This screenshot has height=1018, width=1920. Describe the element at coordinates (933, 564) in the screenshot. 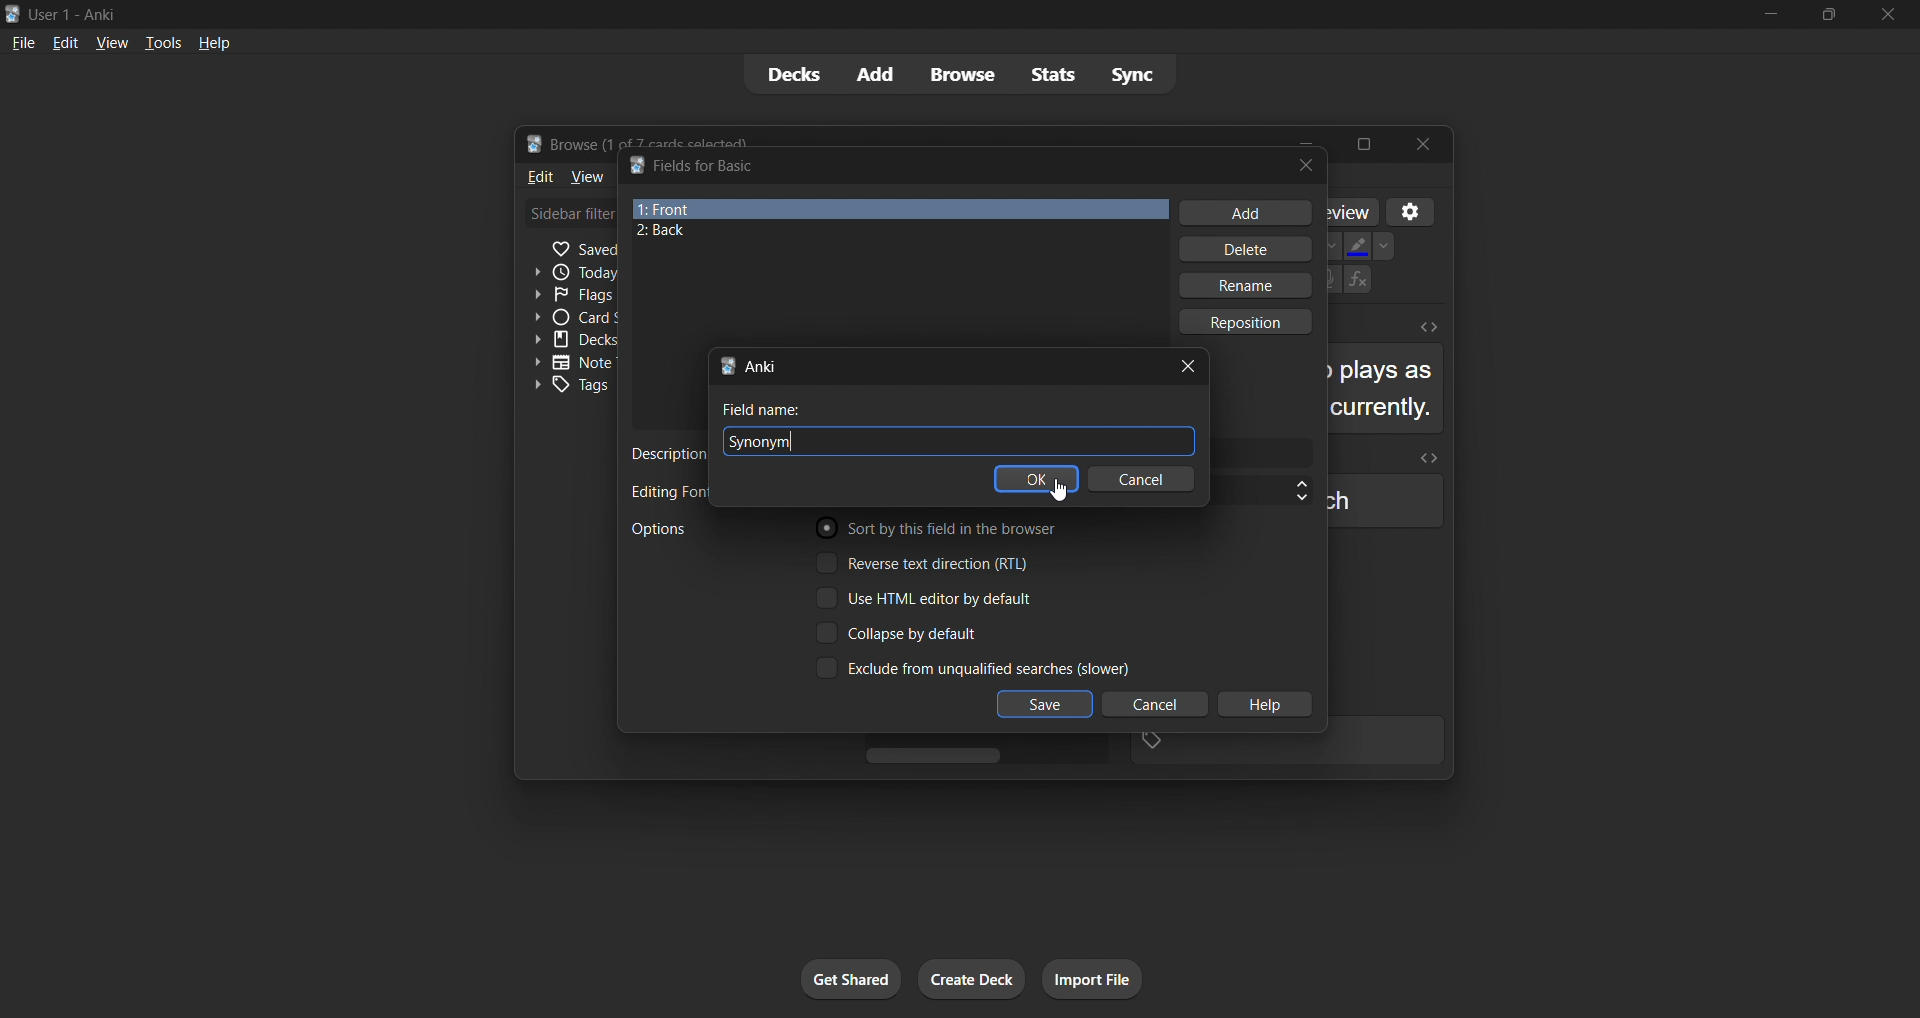

I see `Reverse text direction(RTL)` at that location.